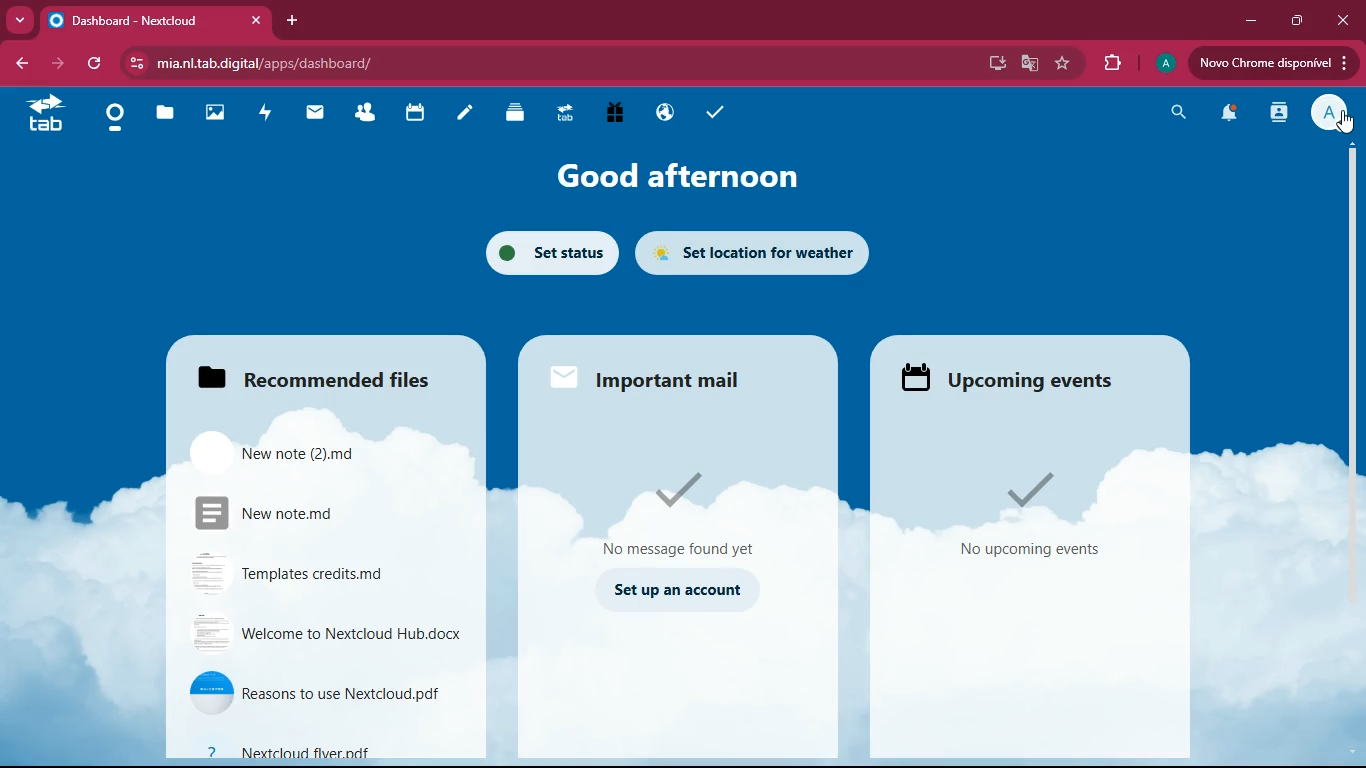 This screenshot has height=768, width=1366. I want to click on mail, so click(657, 375).